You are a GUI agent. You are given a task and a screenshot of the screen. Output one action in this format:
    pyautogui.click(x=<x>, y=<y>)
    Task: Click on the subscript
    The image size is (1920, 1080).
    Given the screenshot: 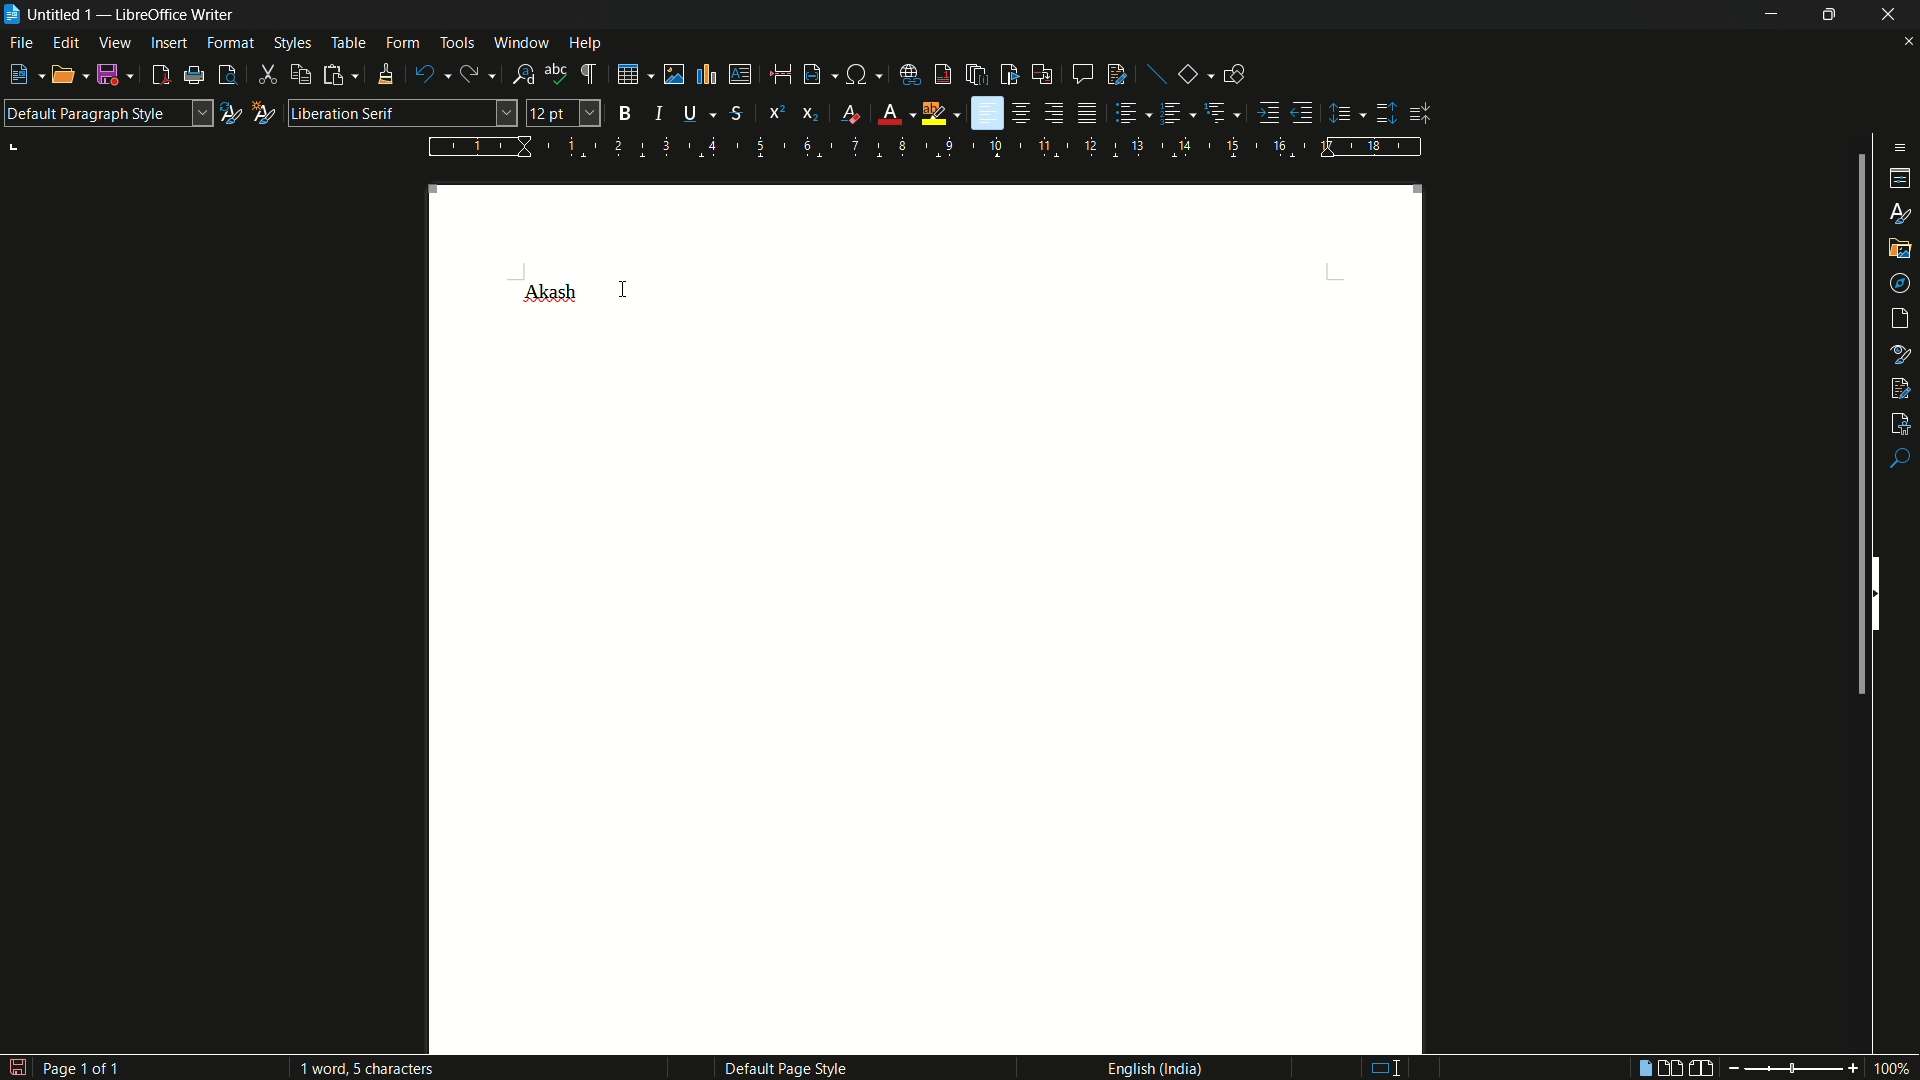 What is the action you would take?
    pyautogui.click(x=812, y=114)
    